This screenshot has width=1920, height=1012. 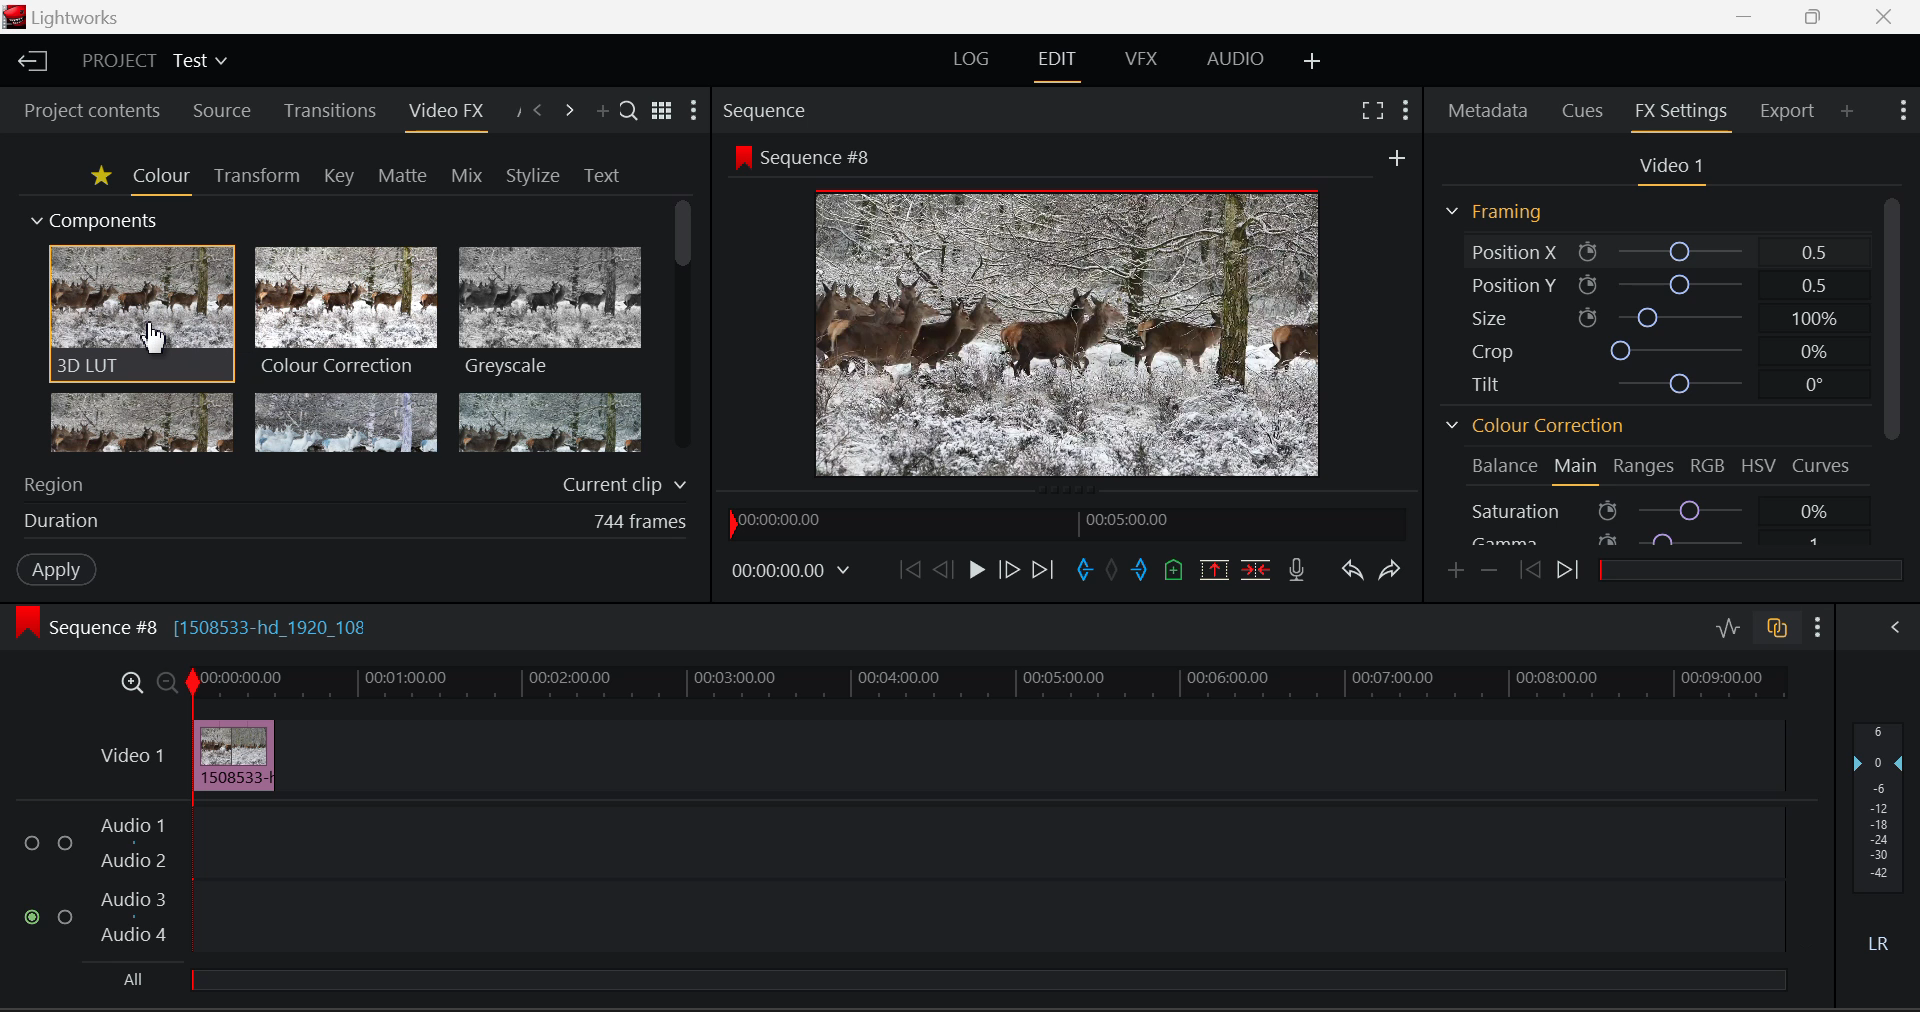 What do you see at coordinates (1582, 111) in the screenshot?
I see `Cues` at bounding box center [1582, 111].